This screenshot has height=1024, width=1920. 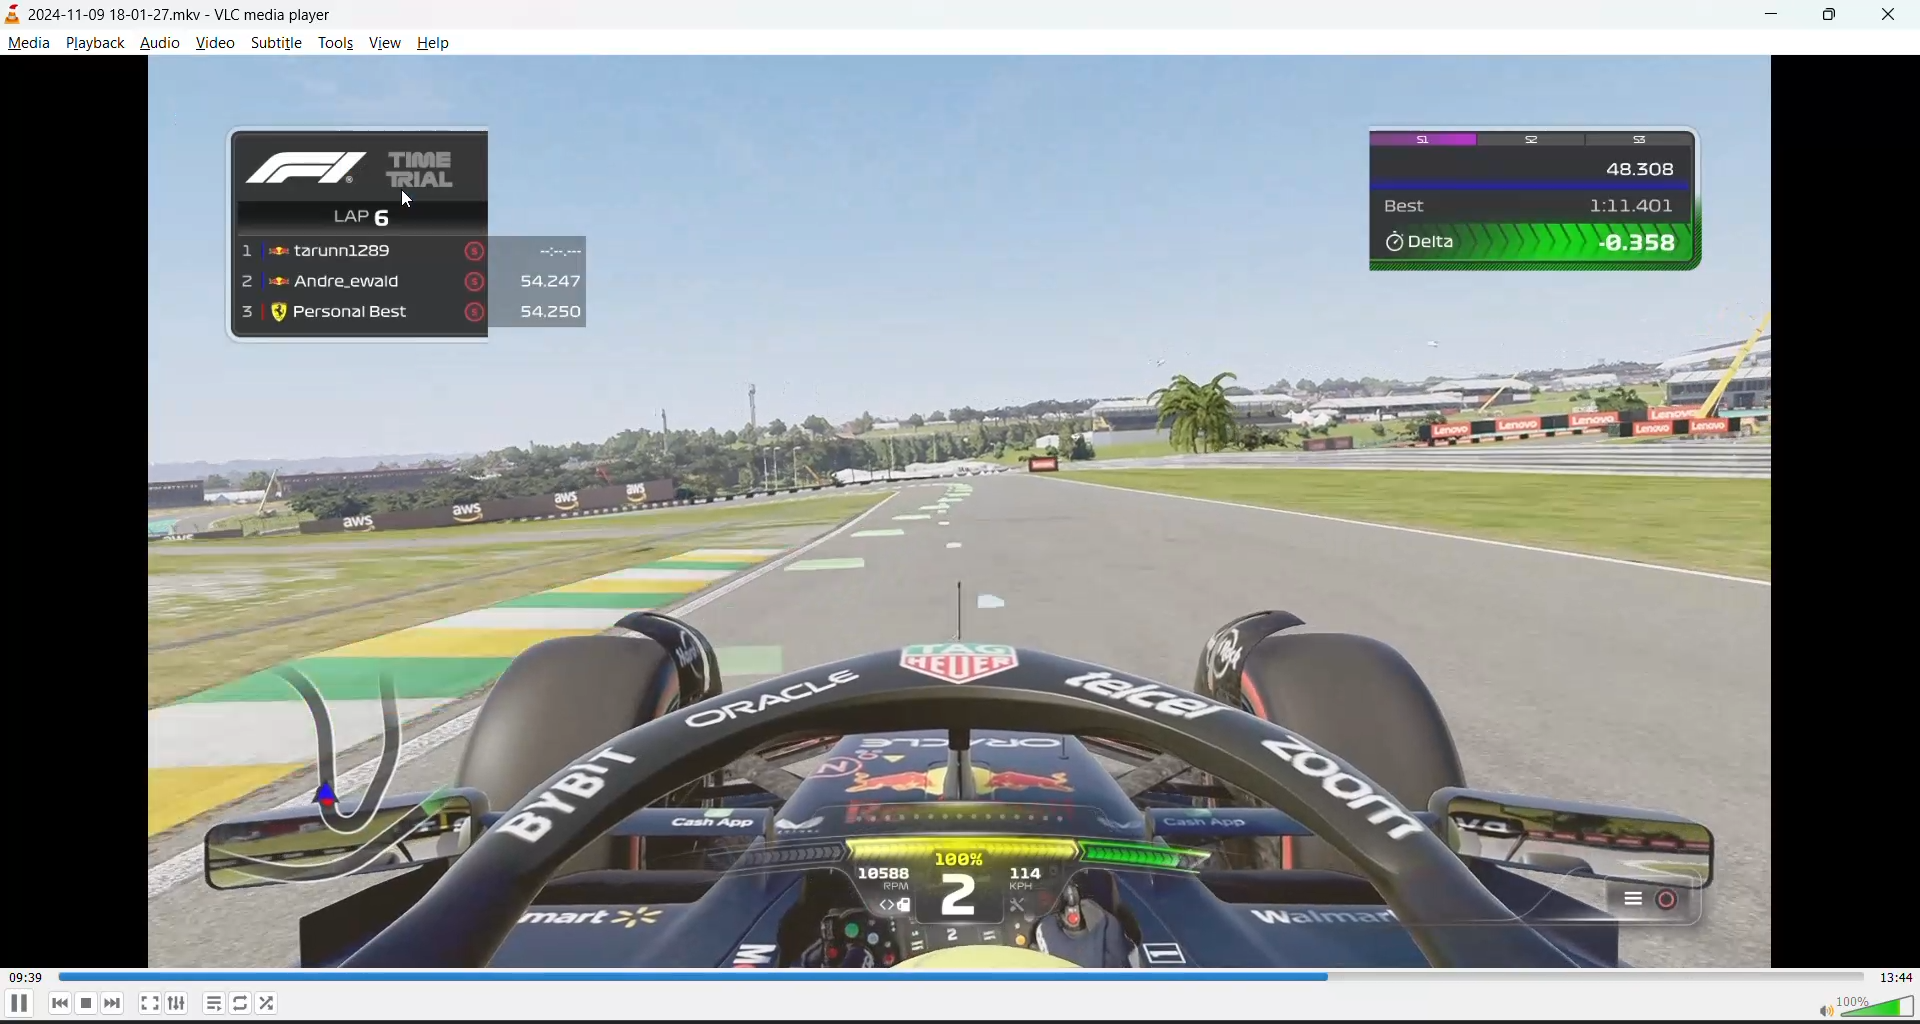 What do you see at coordinates (268, 1002) in the screenshot?
I see `random` at bounding box center [268, 1002].